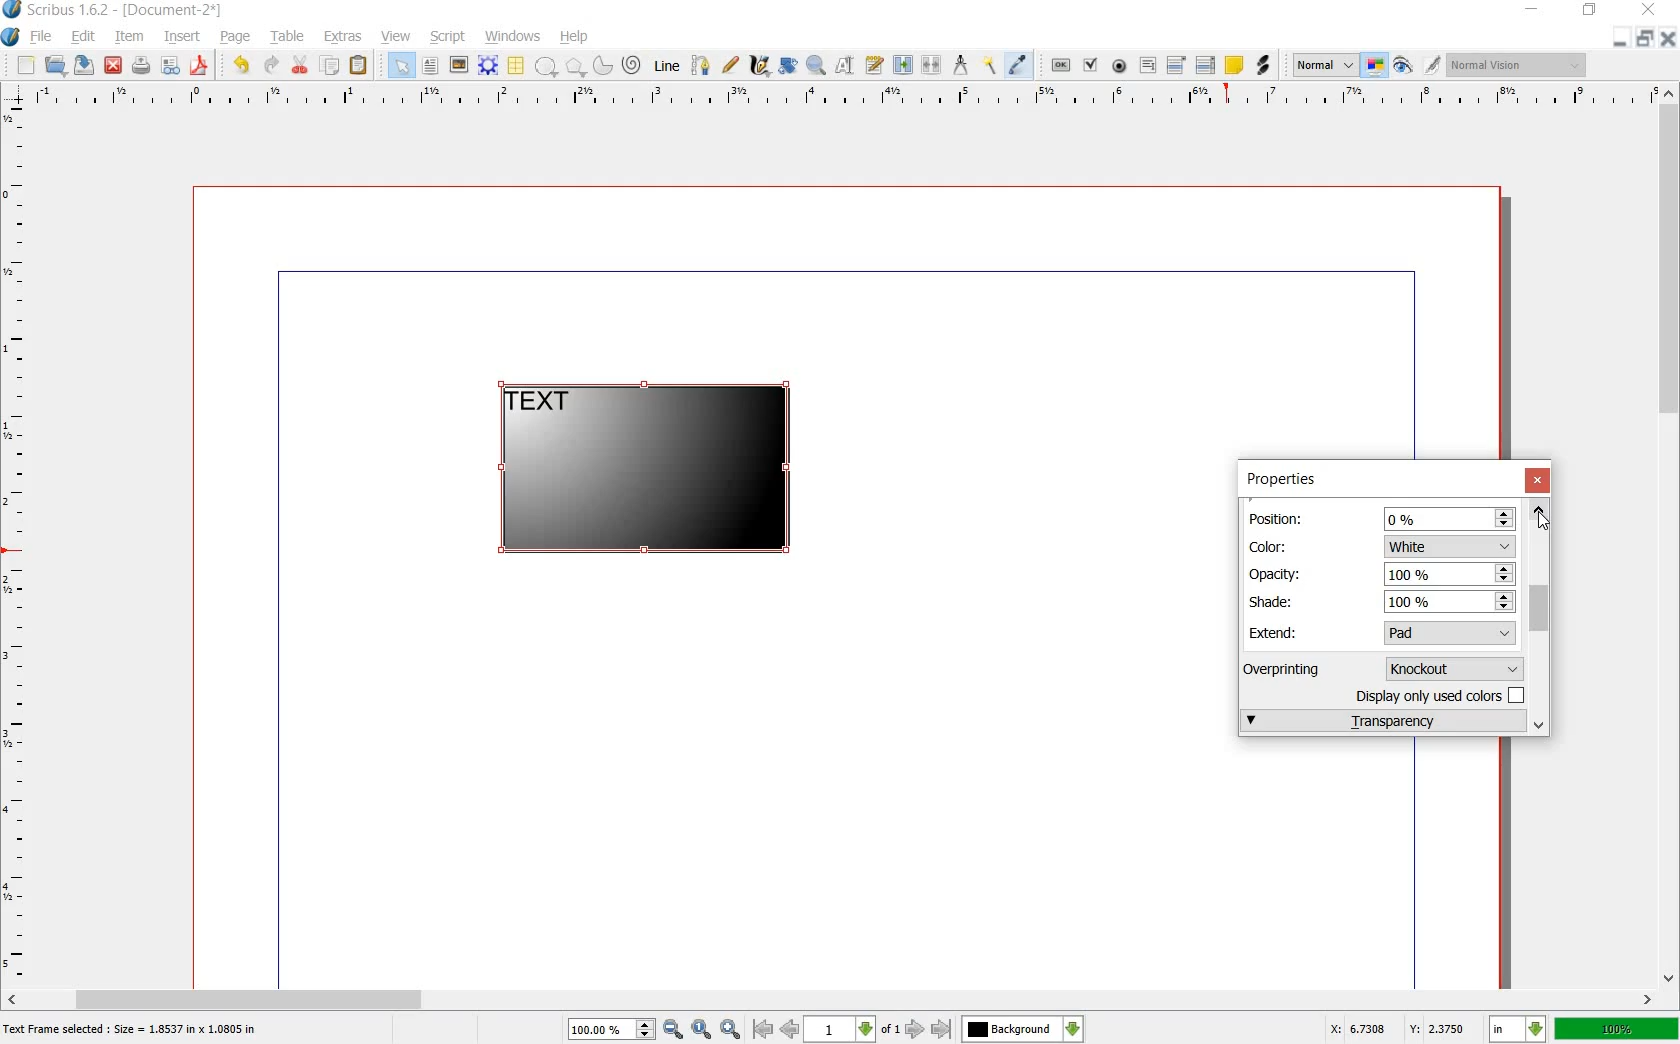 The image size is (1680, 1044). Describe the element at coordinates (601, 1029) in the screenshot. I see `100%` at that location.